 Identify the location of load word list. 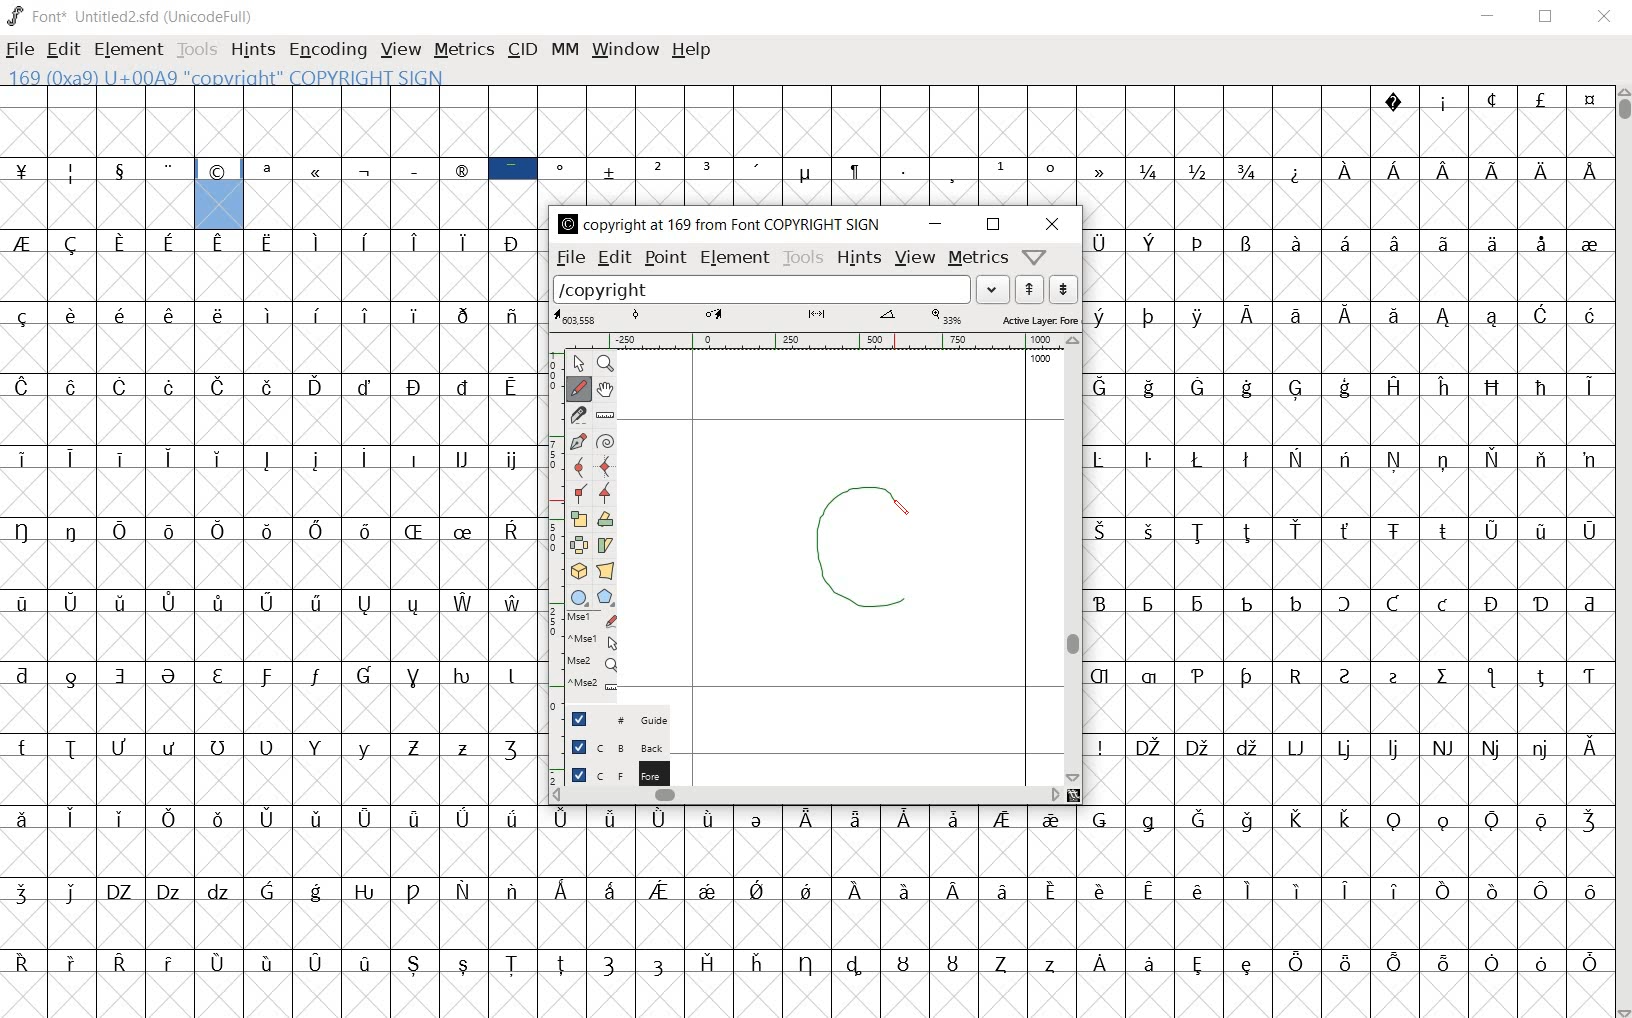
(780, 289).